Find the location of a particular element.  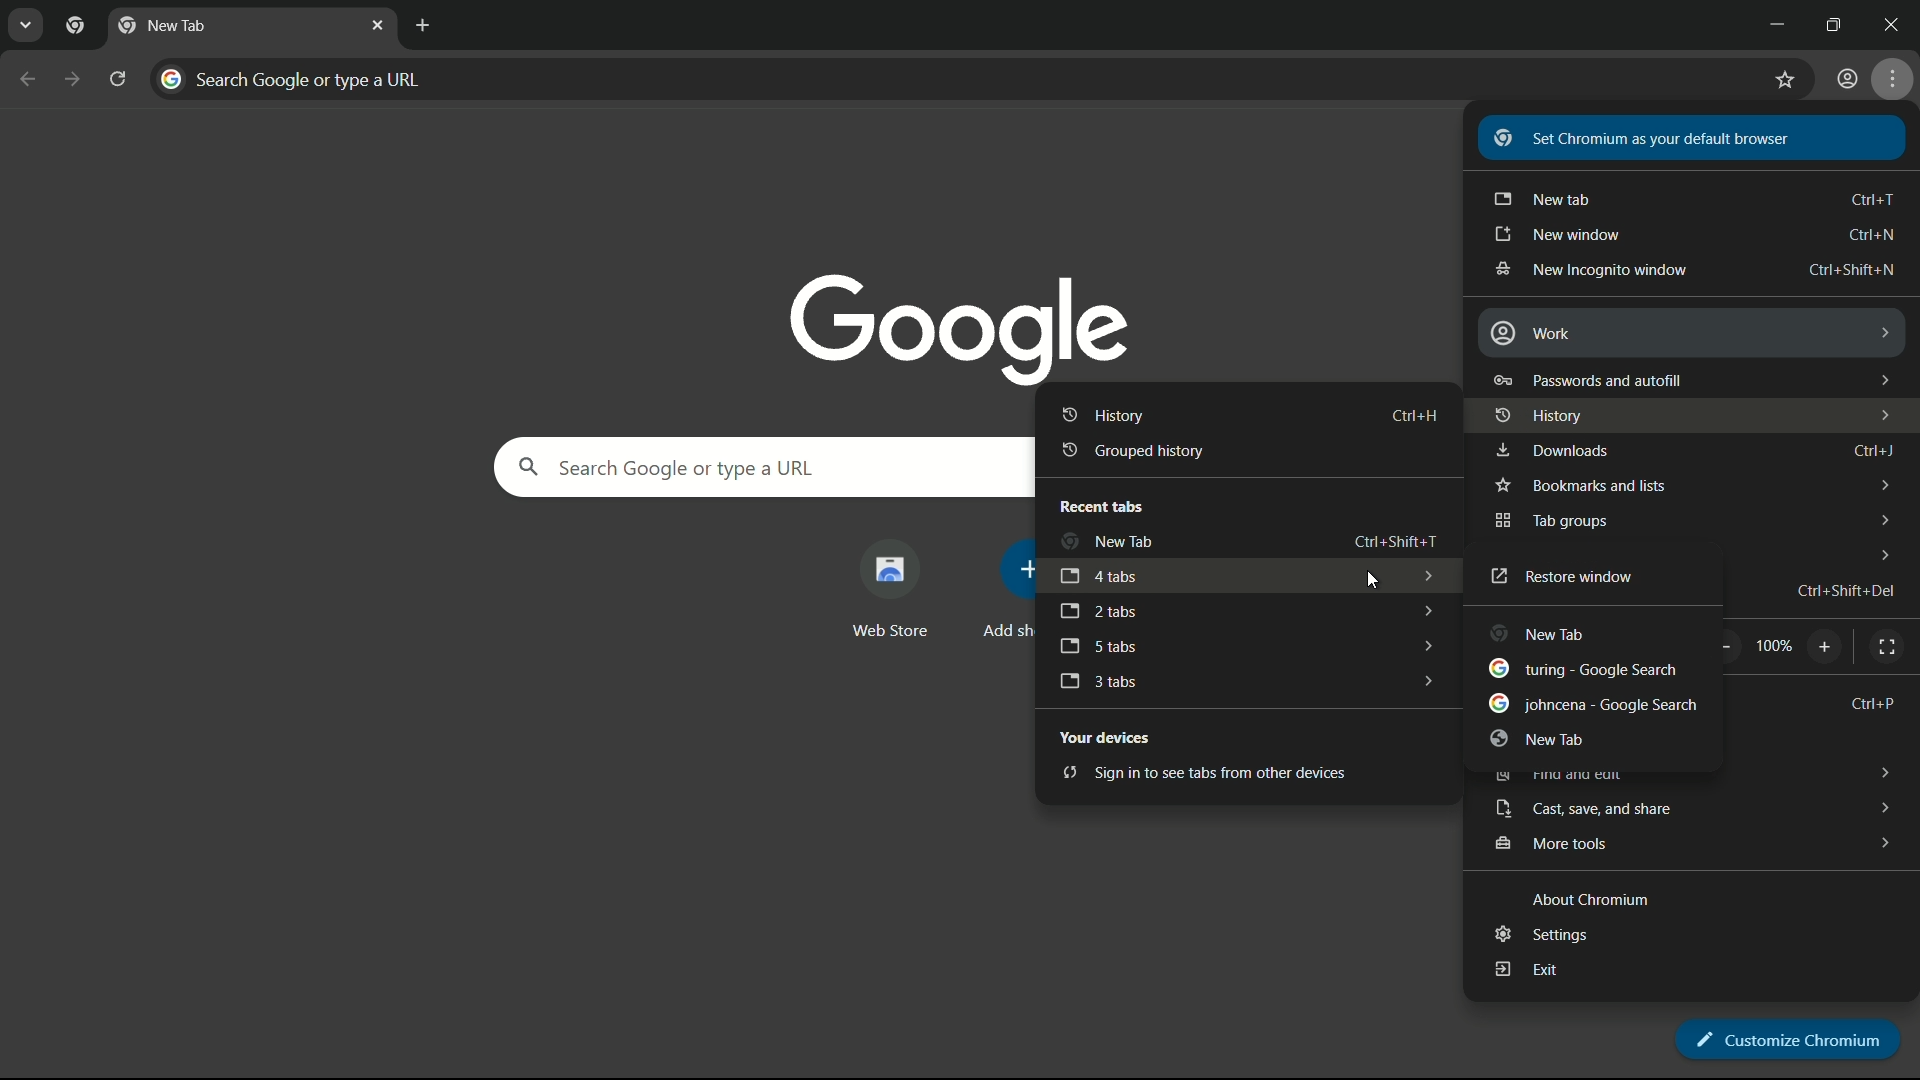

user profile is located at coordinates (1842, 78).